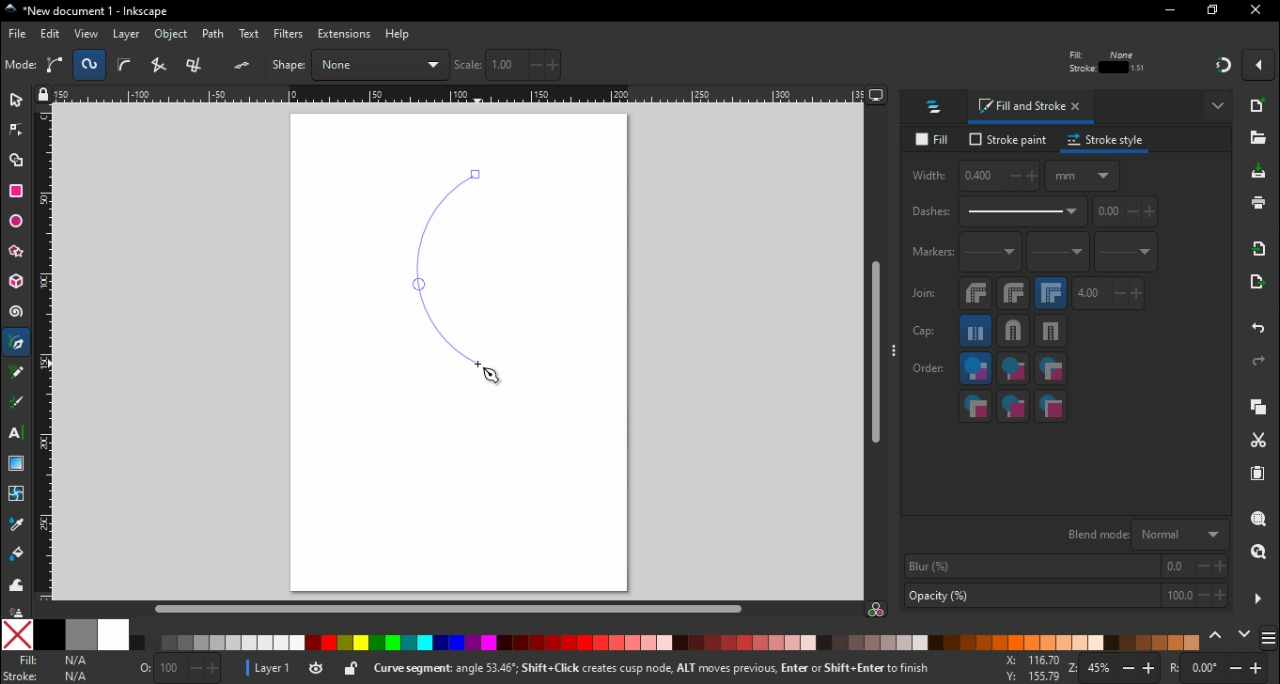  Describe the element at coordinates (895, 354) in the screenshot. I see `more options` at that location.